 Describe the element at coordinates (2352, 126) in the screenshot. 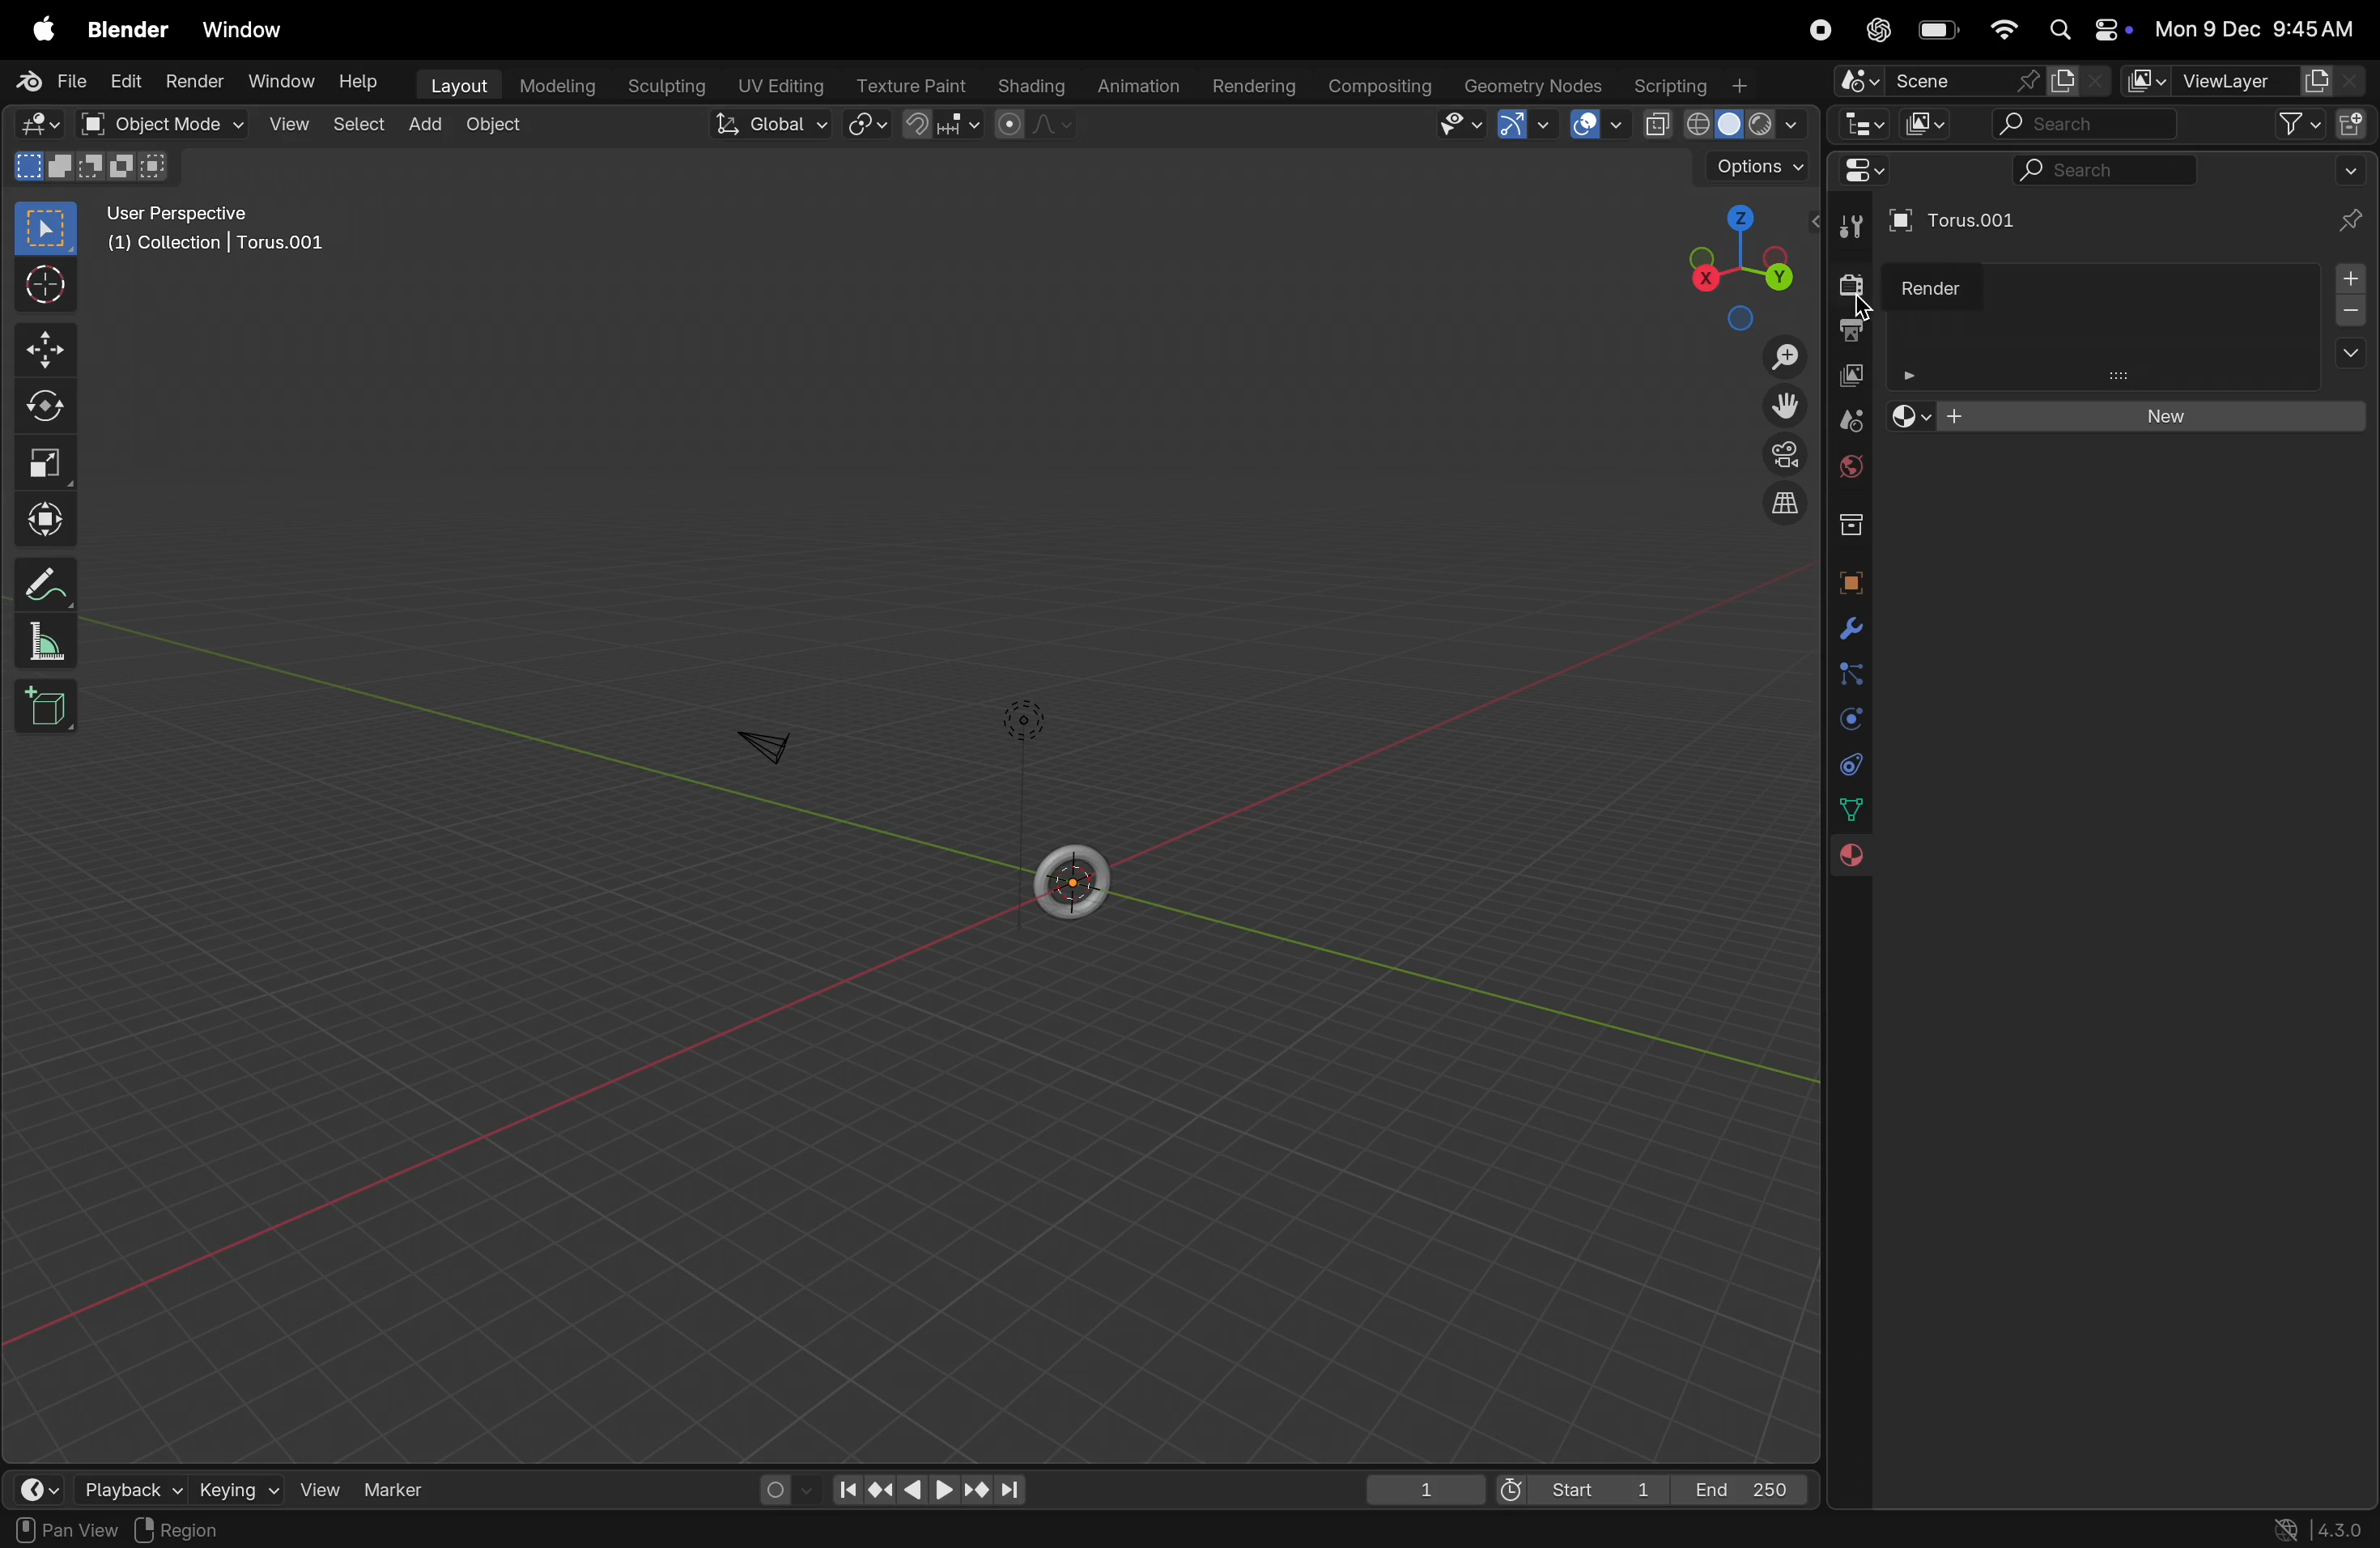

I see `new collection` at that location.